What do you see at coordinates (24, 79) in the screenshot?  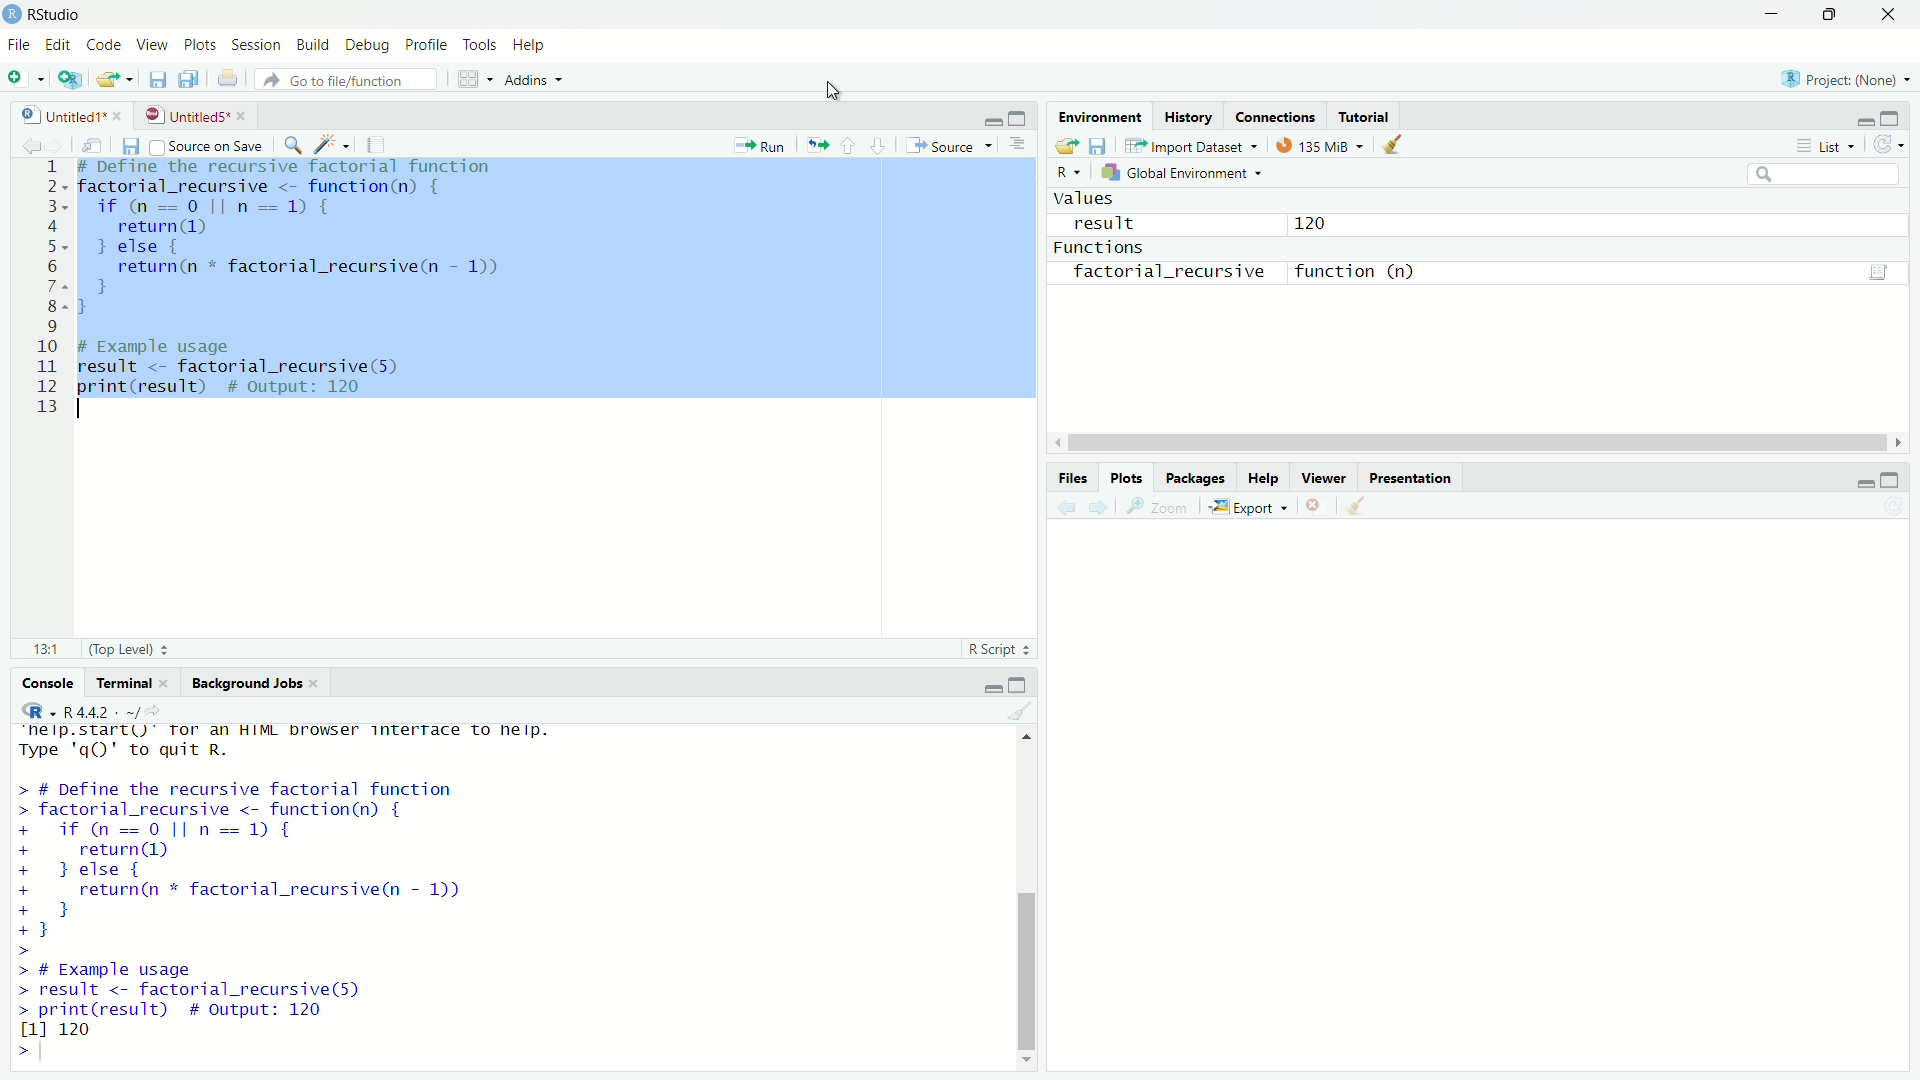 I see `New File` at bounding box center [24, 79].